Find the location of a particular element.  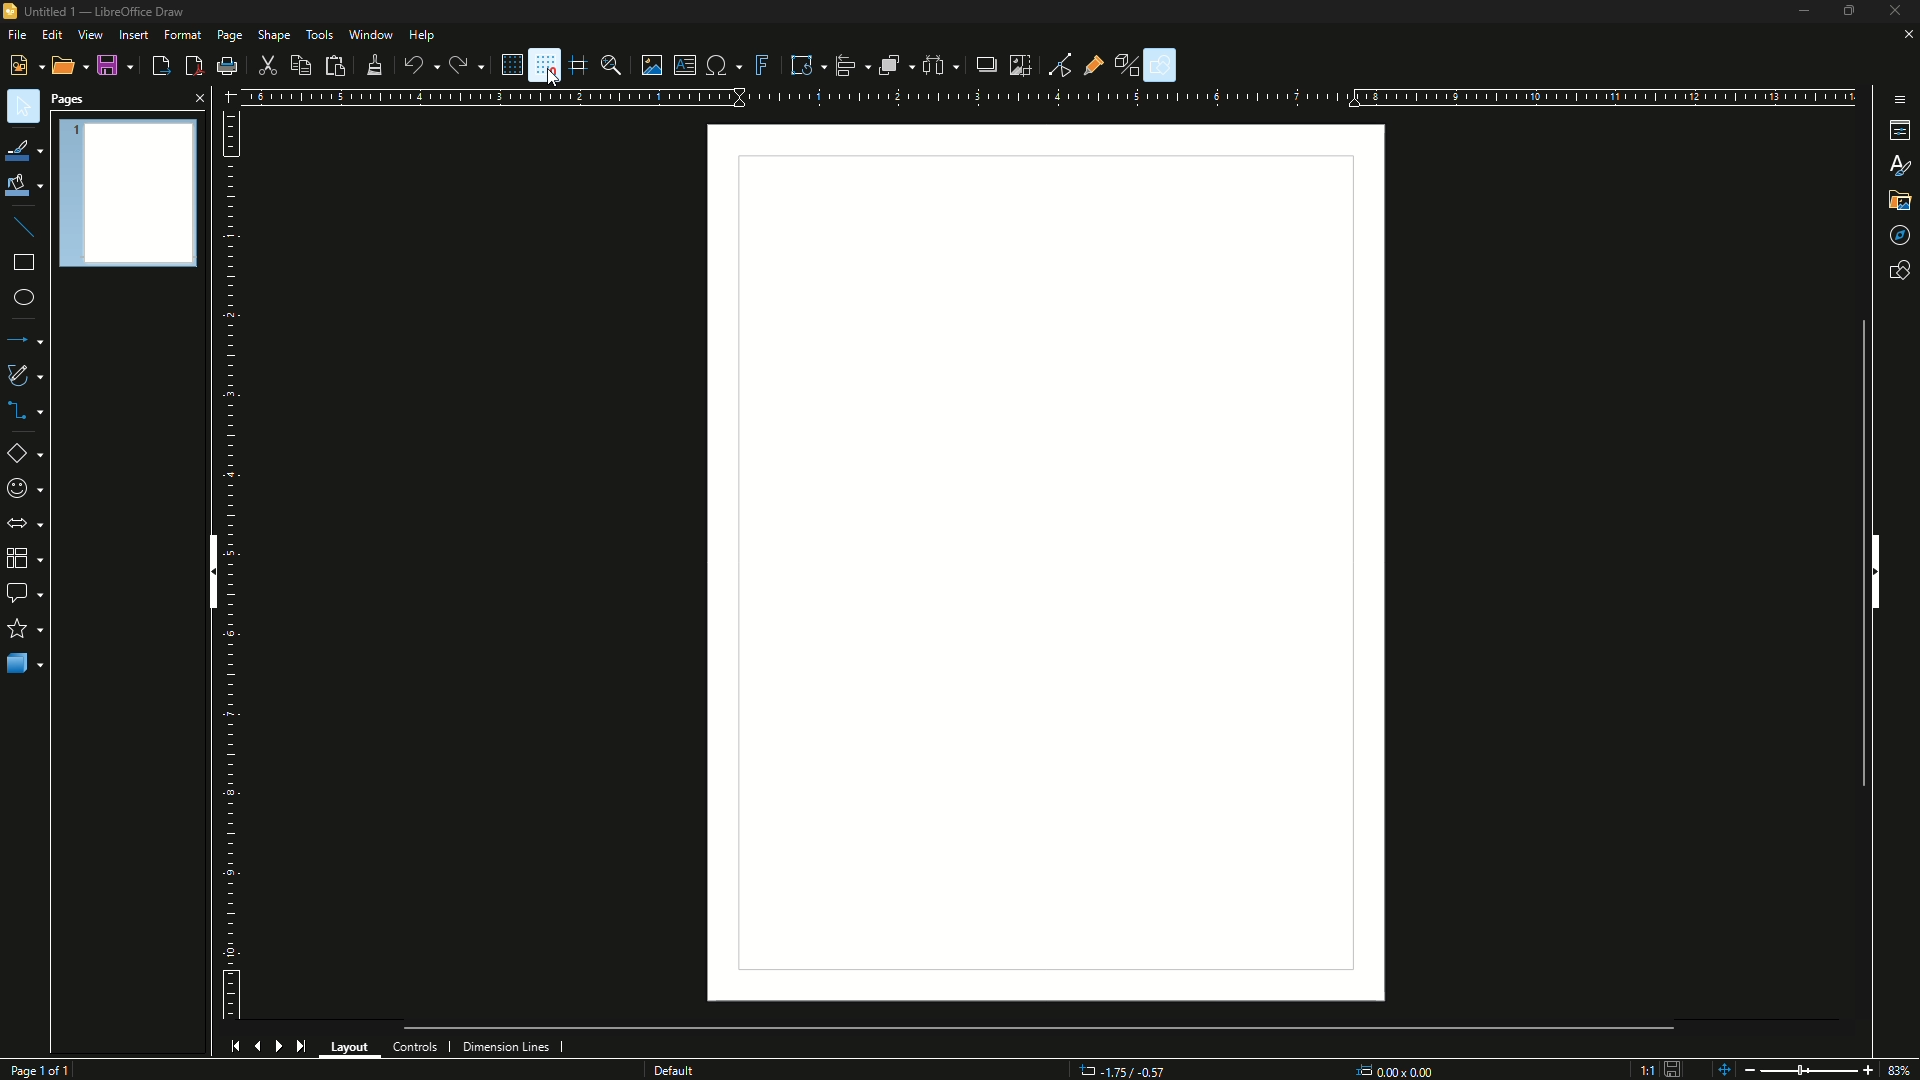

Export directly as PDF is located at coordinates (191, 66).